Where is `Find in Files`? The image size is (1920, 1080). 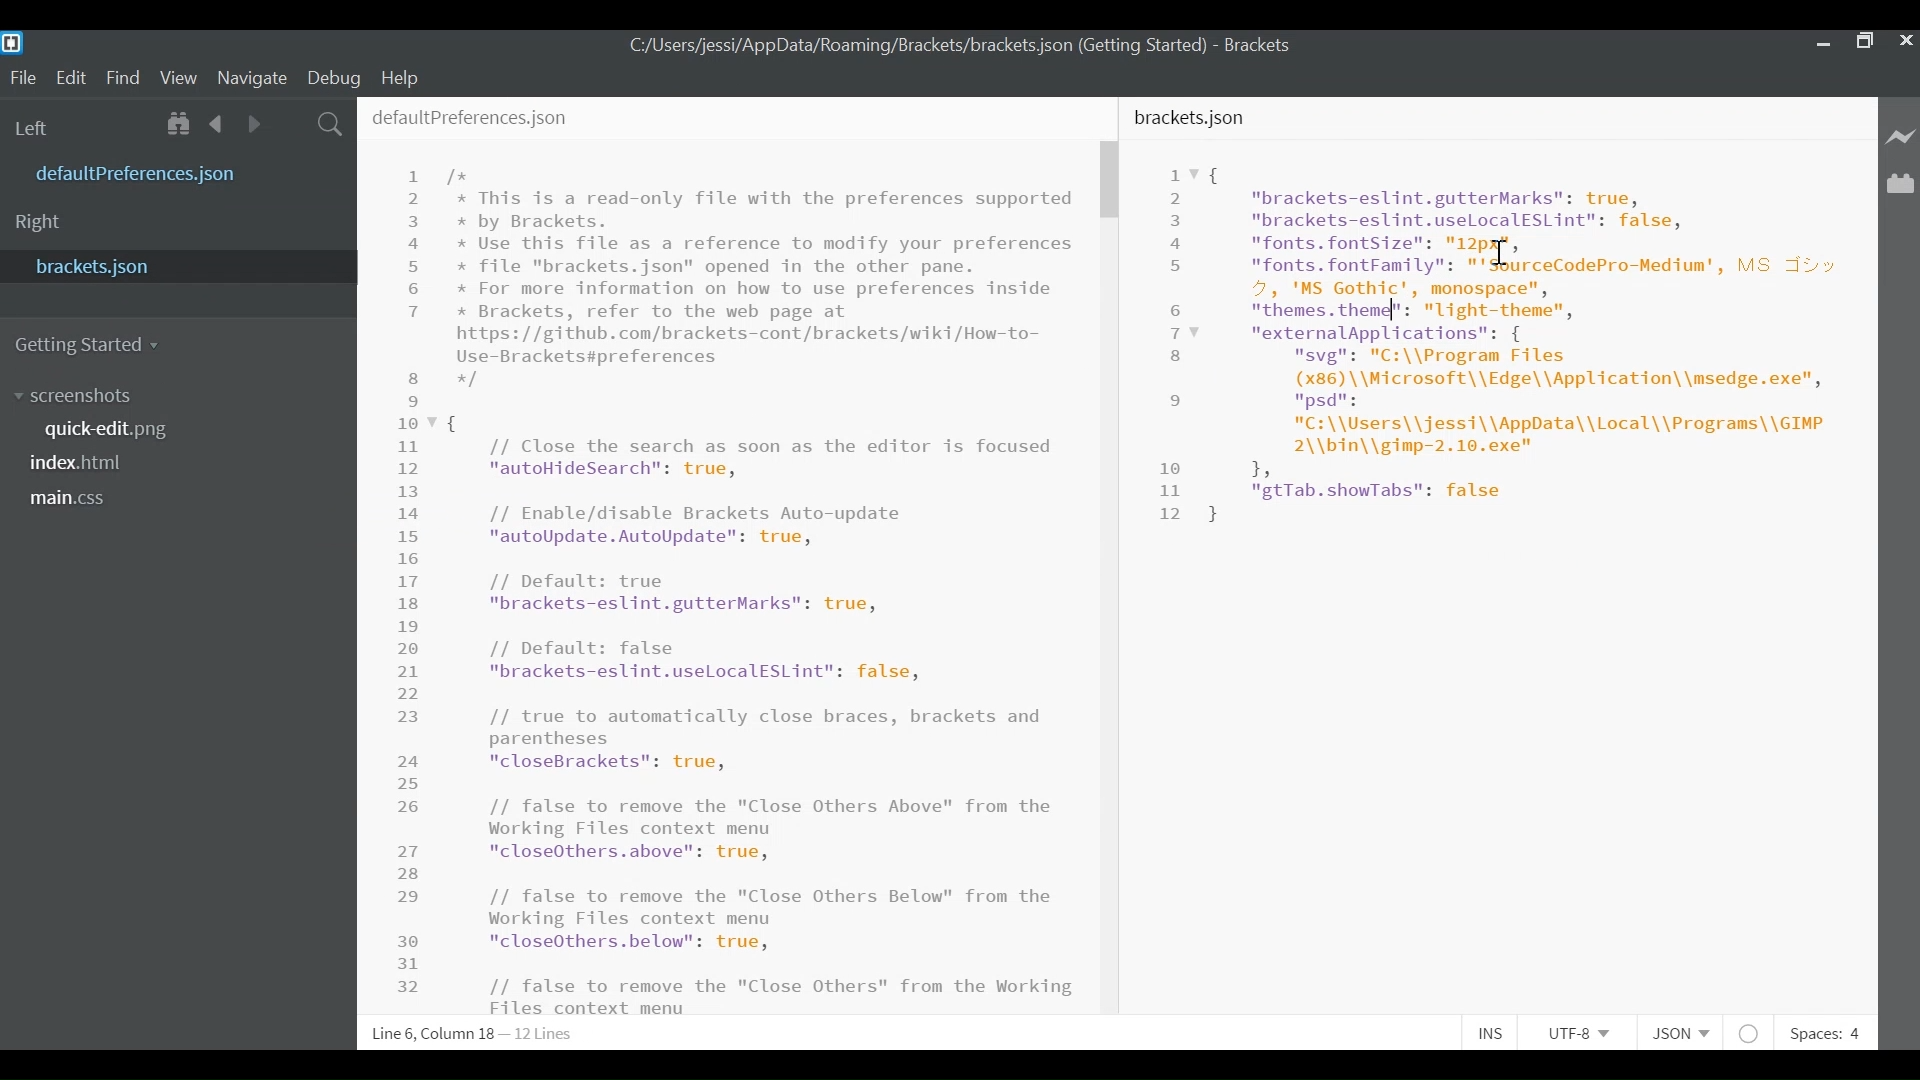
Find in Files is located at coordinates (332, 126).